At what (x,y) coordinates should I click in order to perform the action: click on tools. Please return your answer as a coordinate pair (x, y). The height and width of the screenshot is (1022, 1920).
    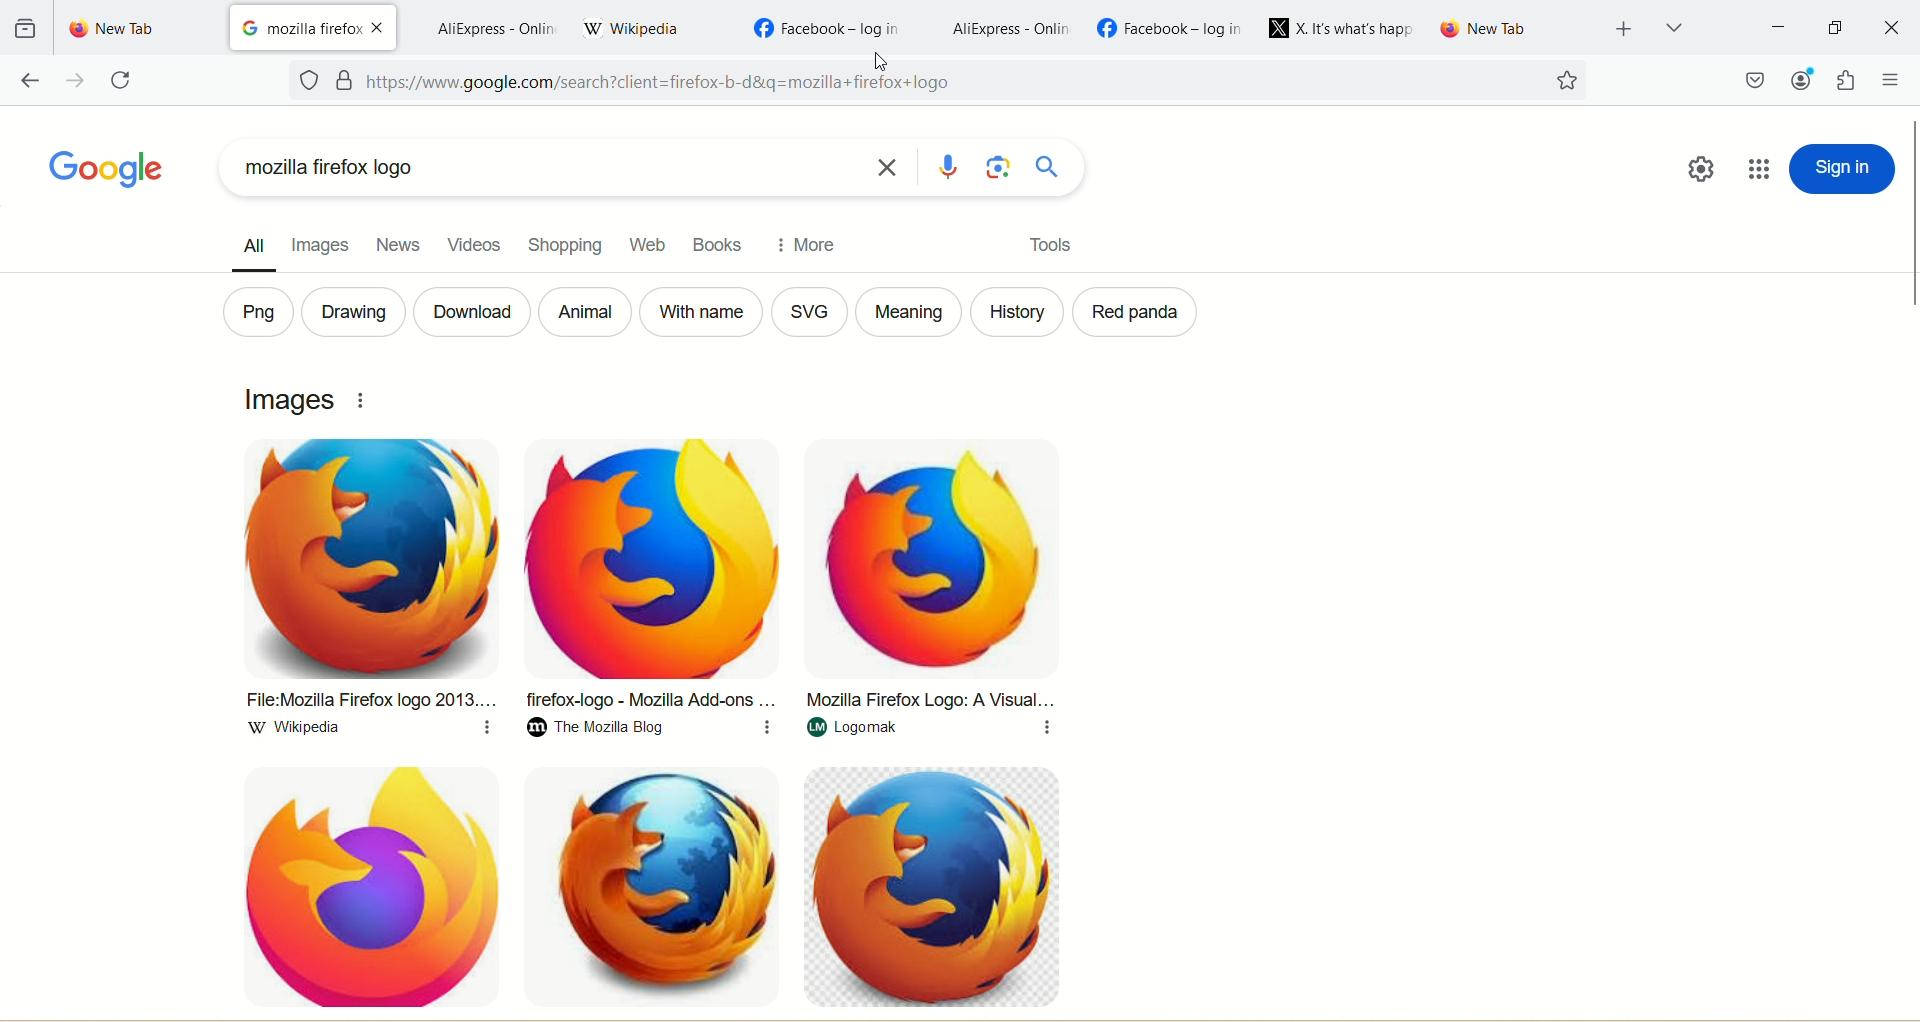
    Looking at the image, I should click on (1042, 249).